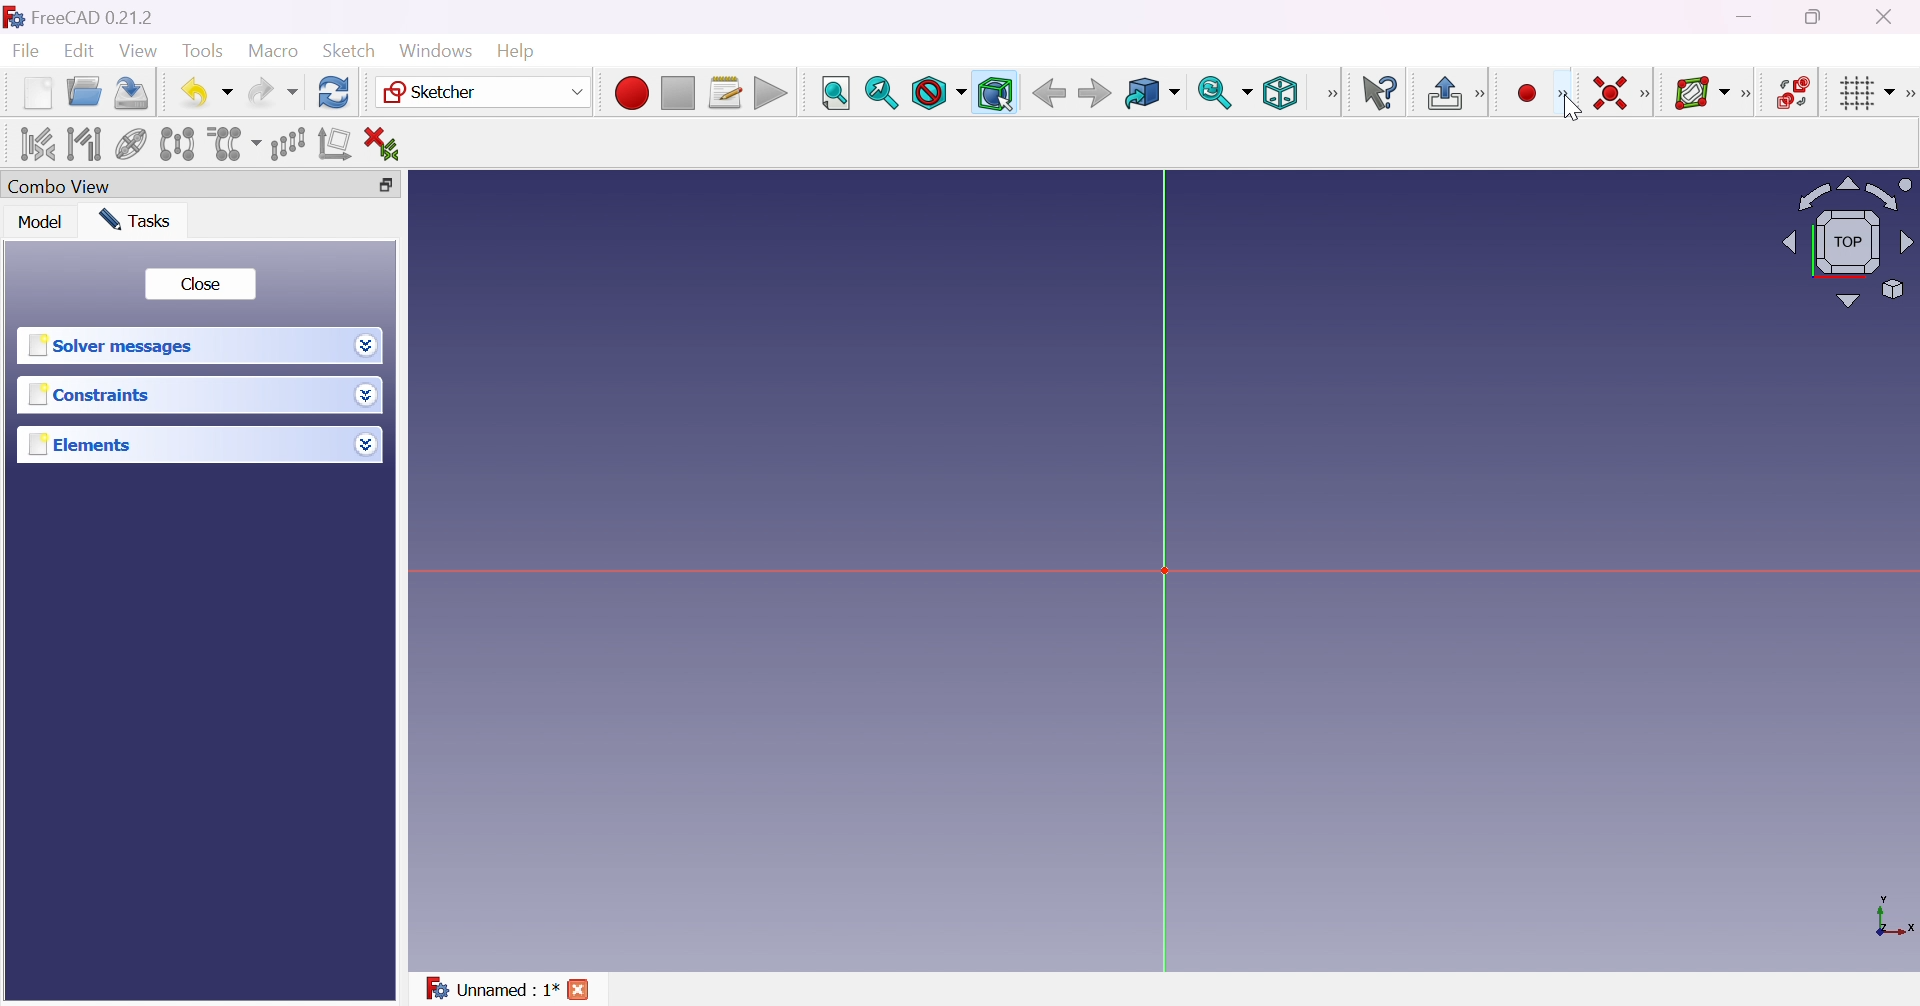 Image resolution: width=1920 pixels, height=1006 pixels. Describe the element at coordinates (82, 51) in the screenshot. I see `Edit` at that location.